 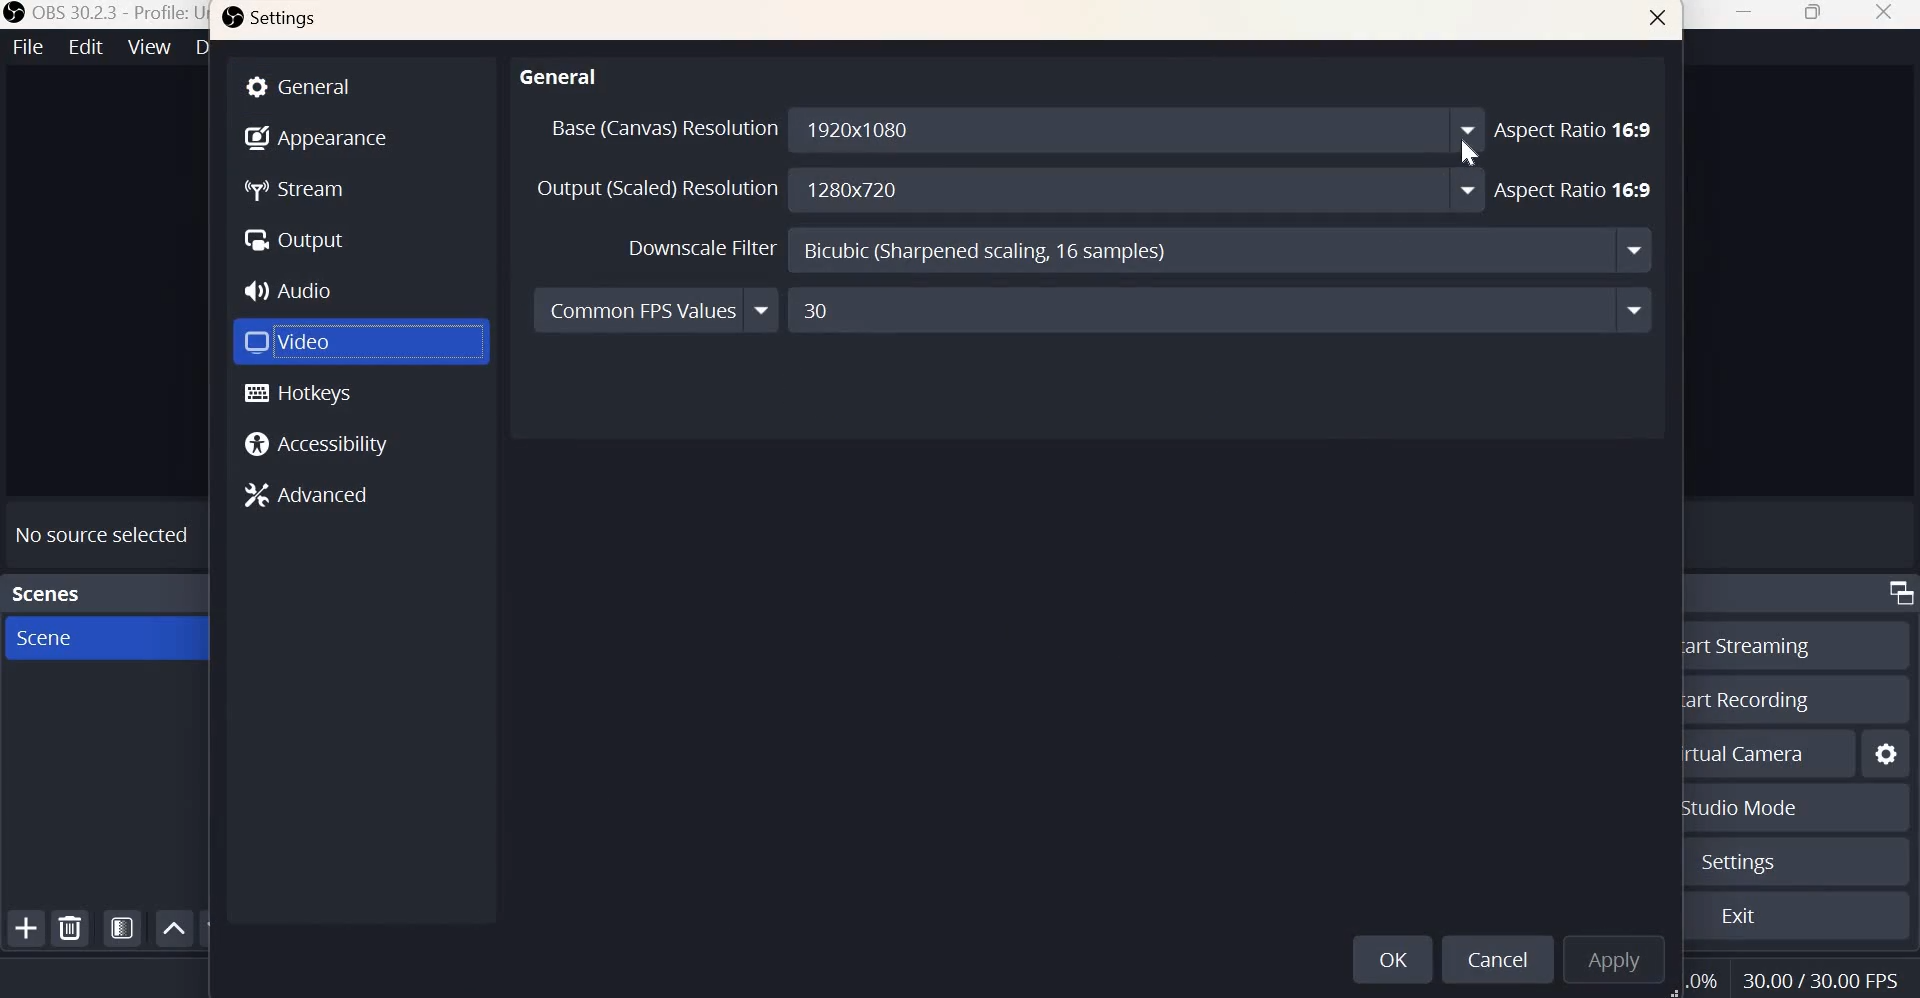 I want to click on Bicubic (sharpened scaling, 16 samples), so click(x=1219, y=251).